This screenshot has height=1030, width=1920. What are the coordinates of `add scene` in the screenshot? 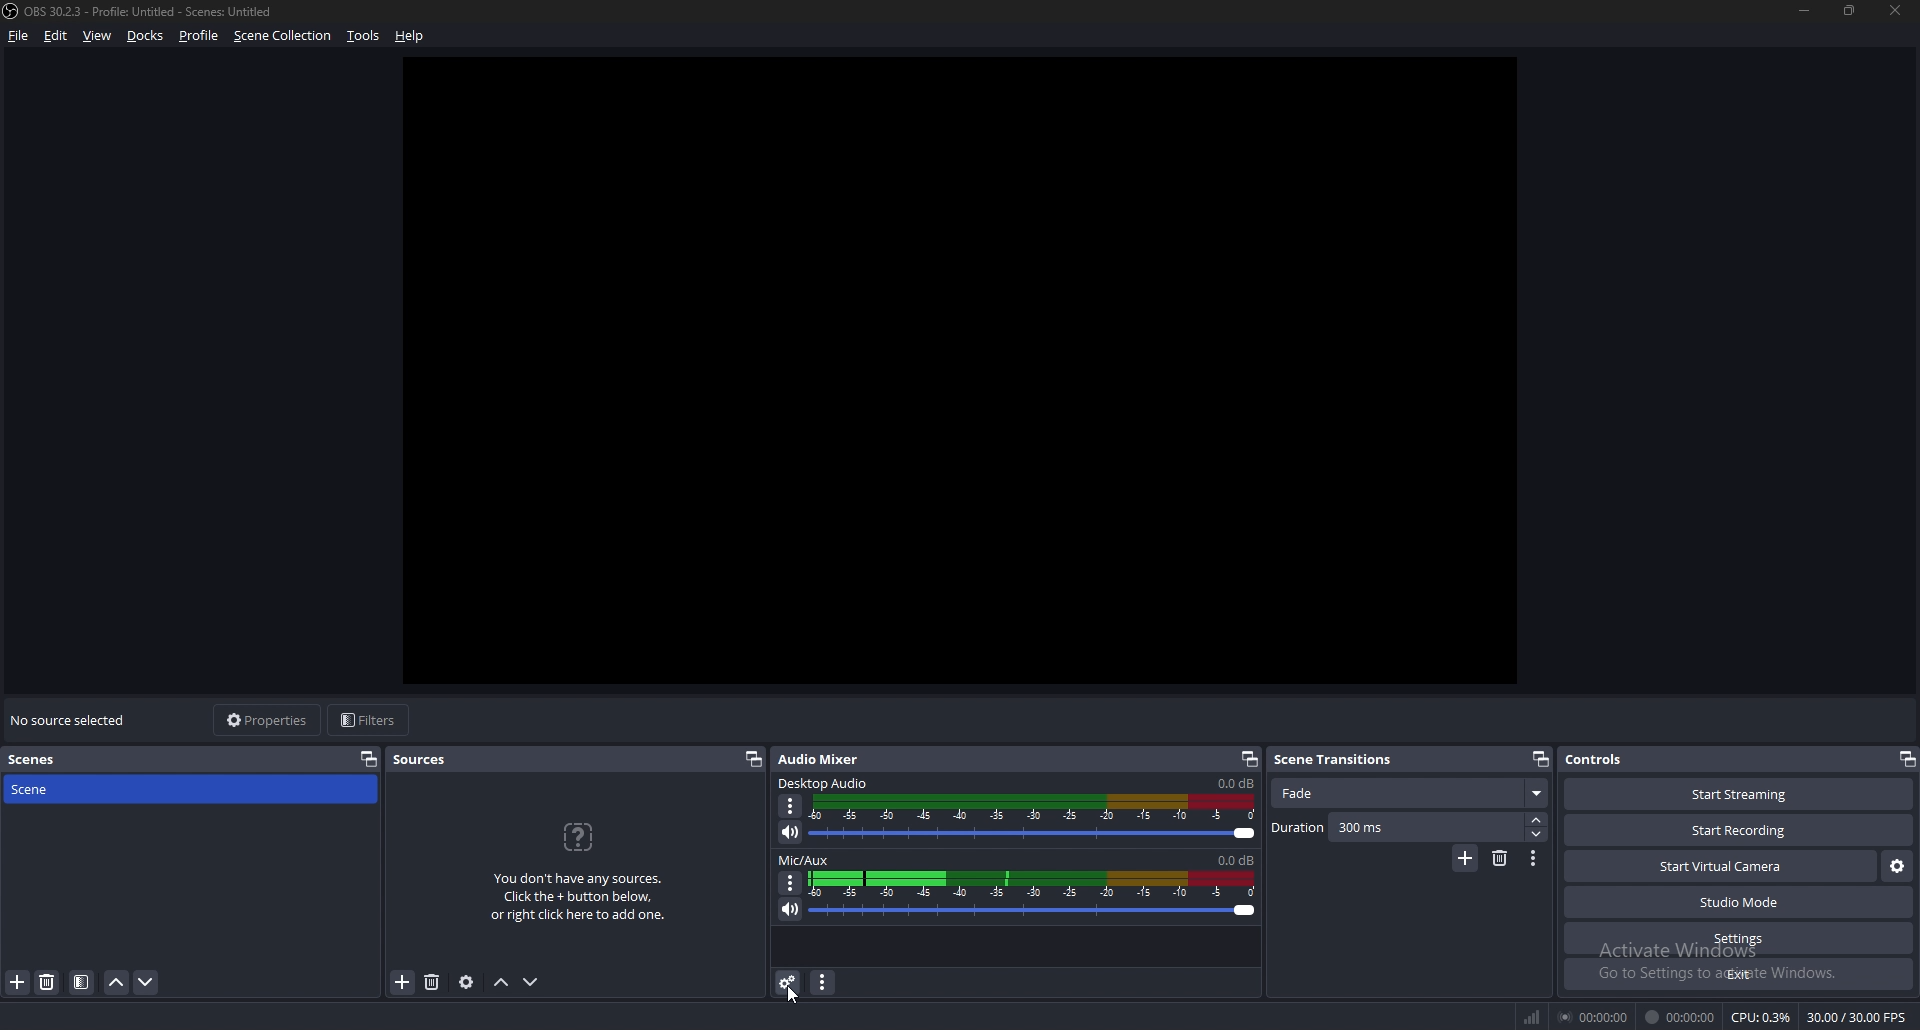 It's located at (1465, 859).